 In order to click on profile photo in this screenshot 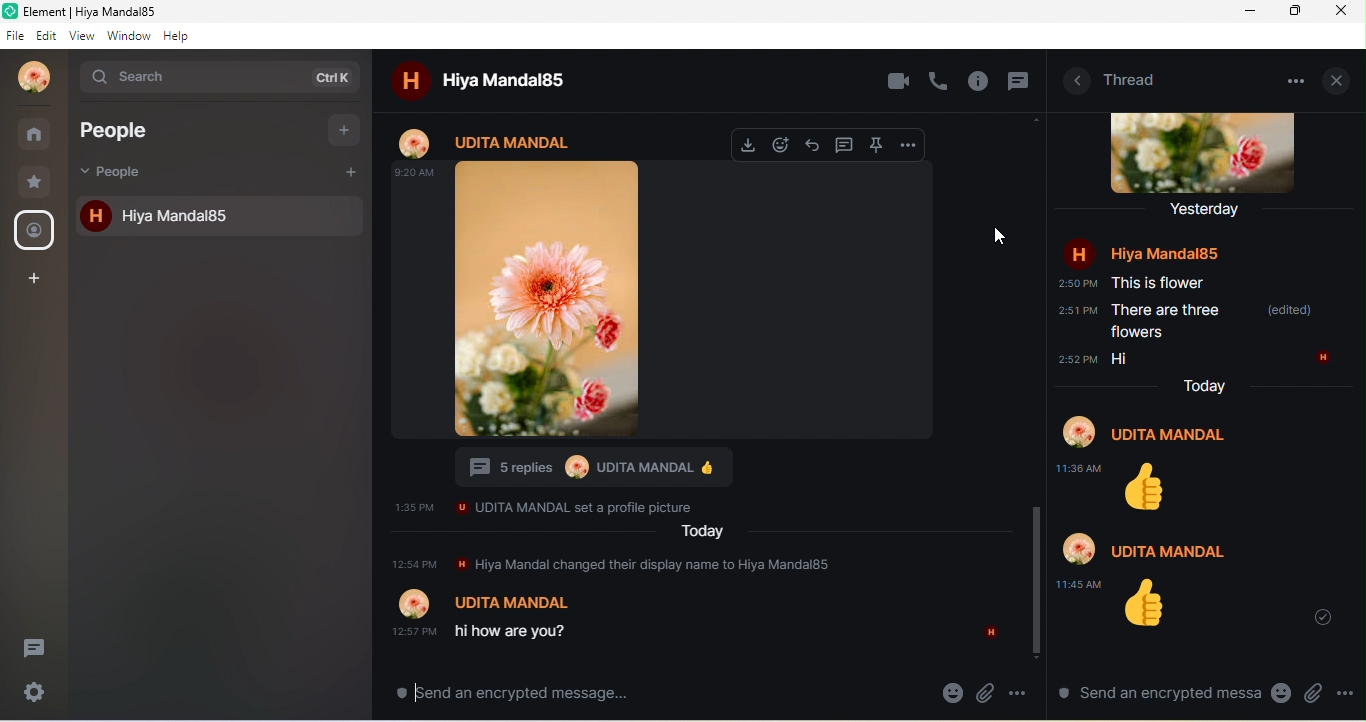, I will do `click(550, 300)`.